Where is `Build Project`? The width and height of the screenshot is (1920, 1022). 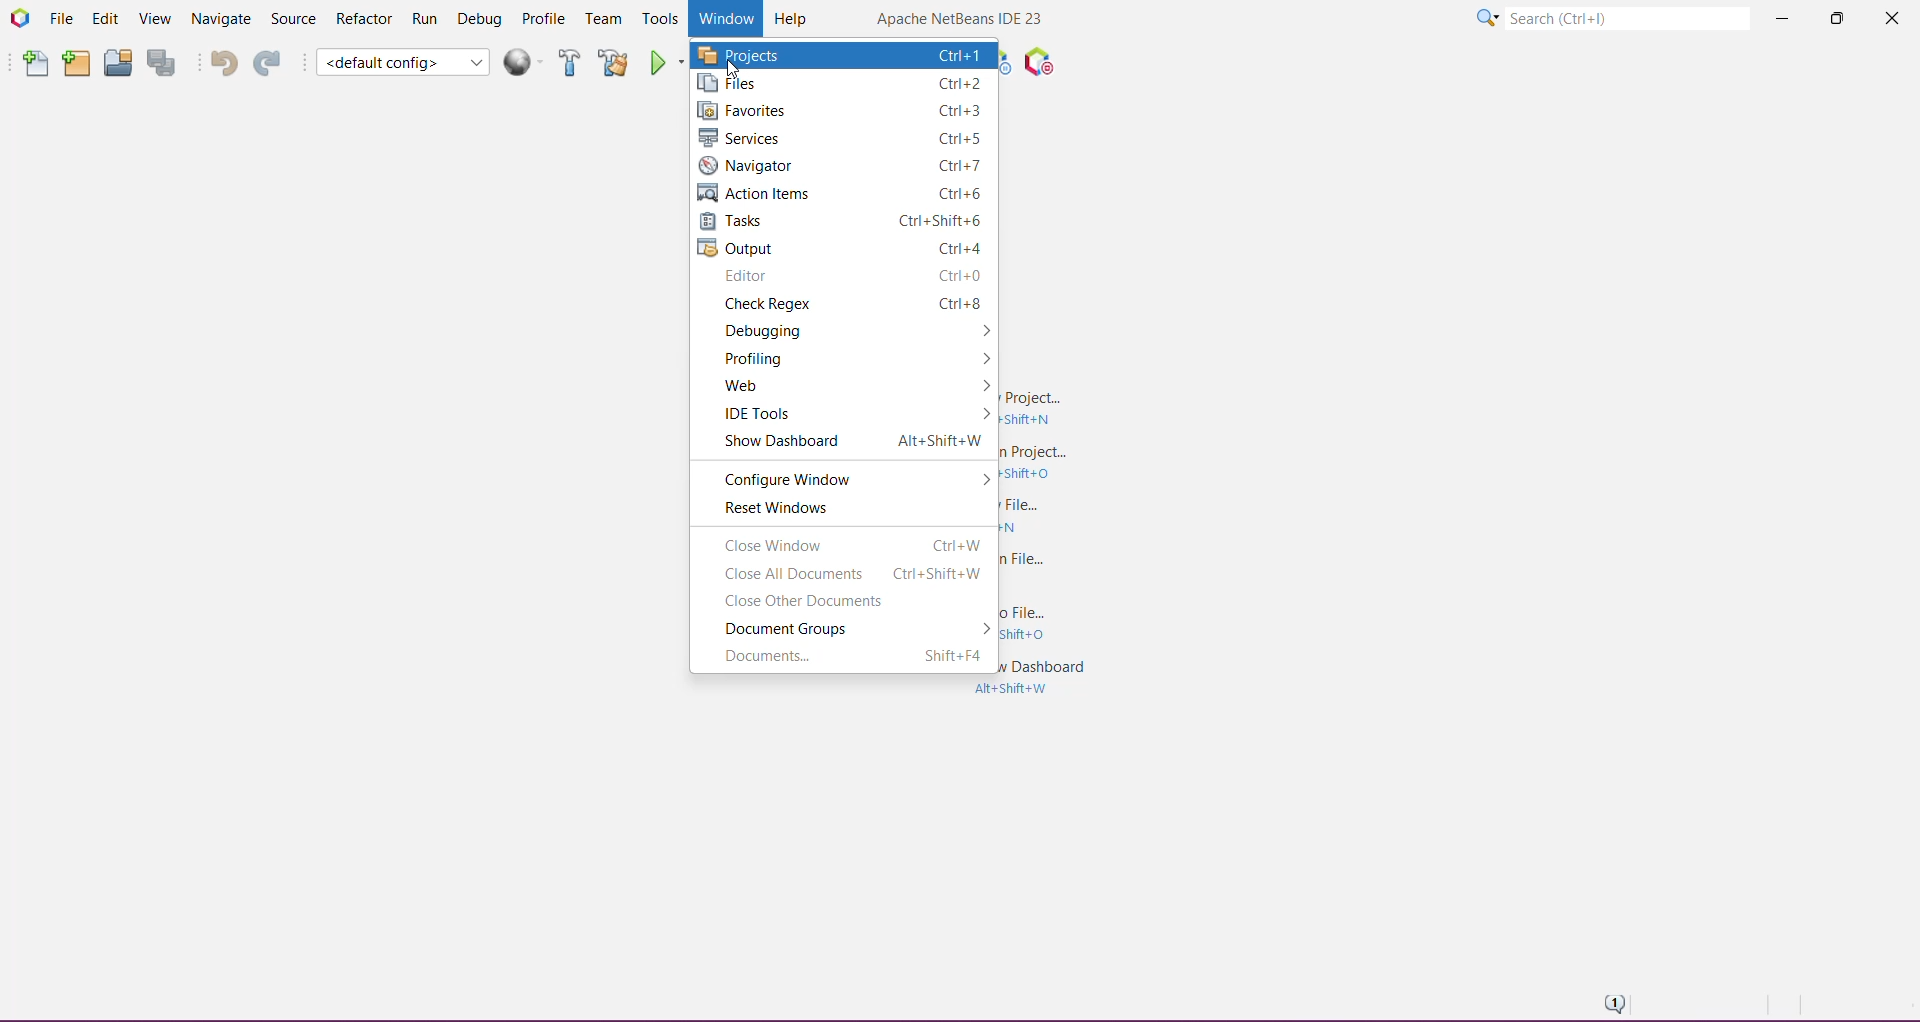
Build Project is located at coordinates (570, 62).